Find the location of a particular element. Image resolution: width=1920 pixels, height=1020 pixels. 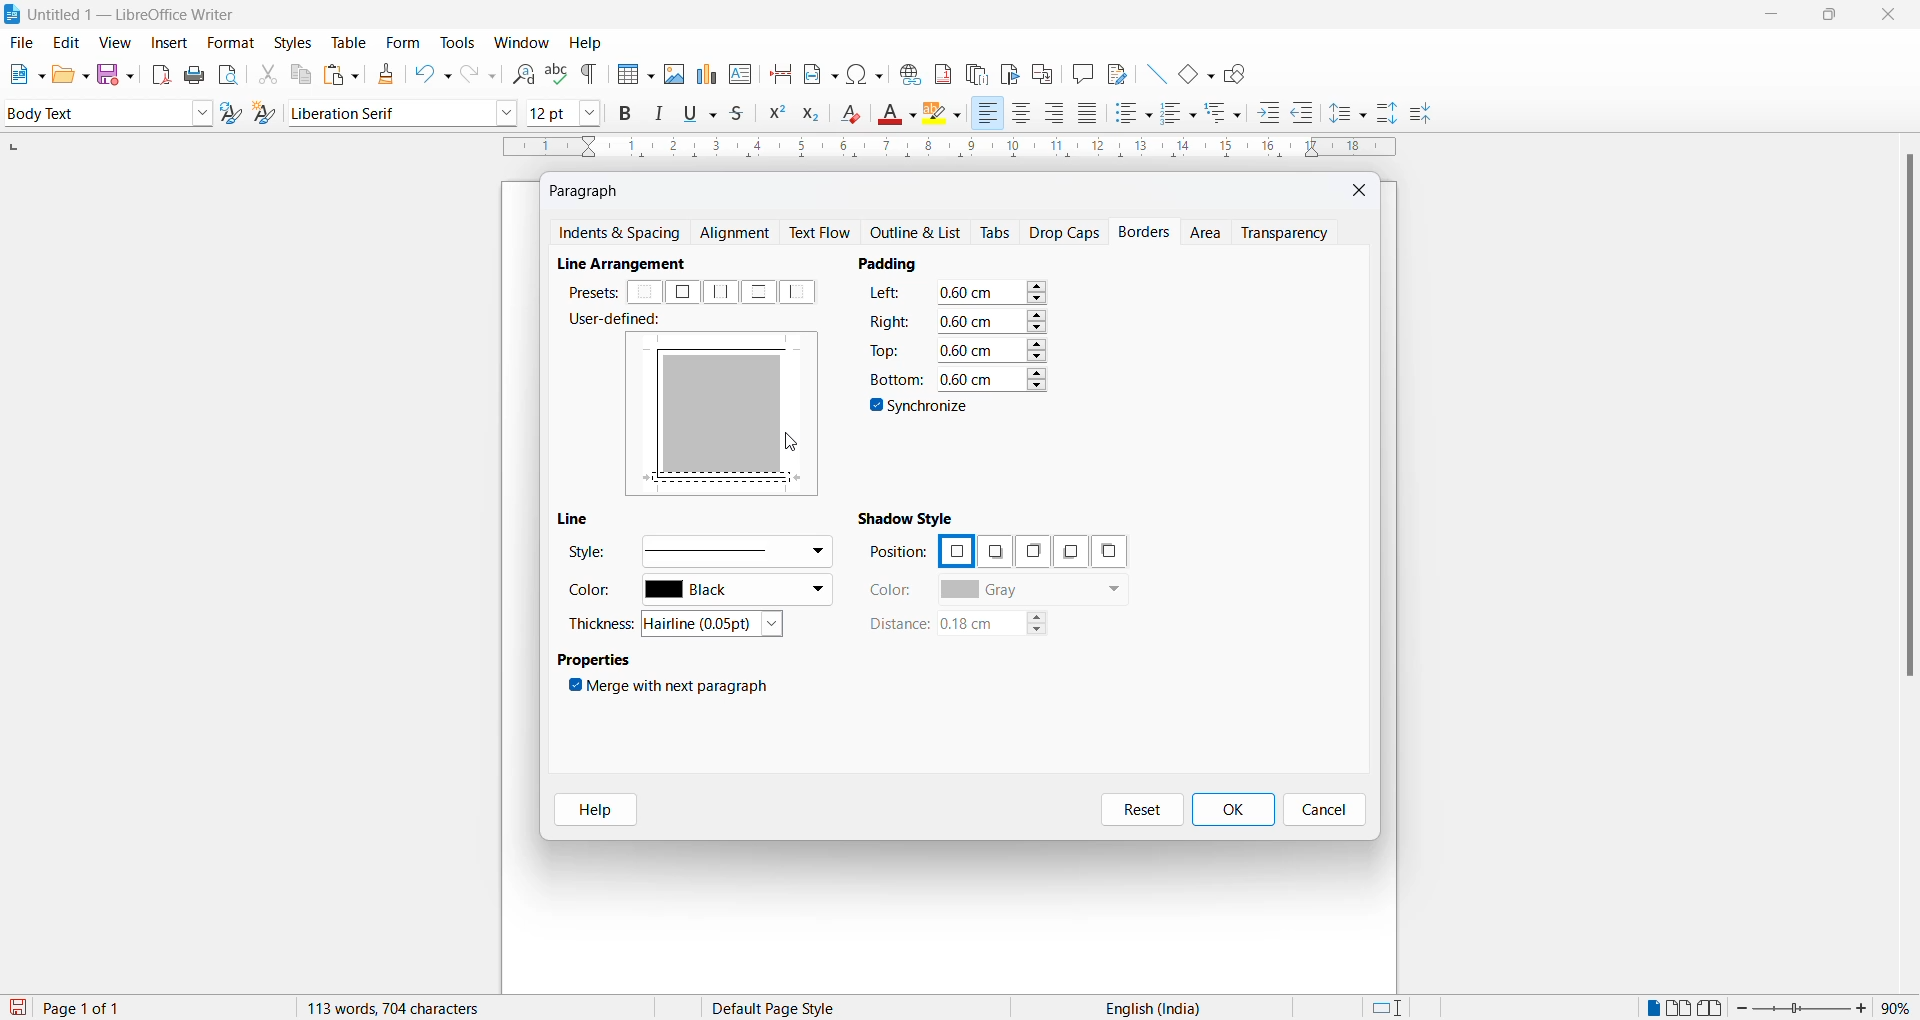

character highlighting is located at coordinates (947, 115).